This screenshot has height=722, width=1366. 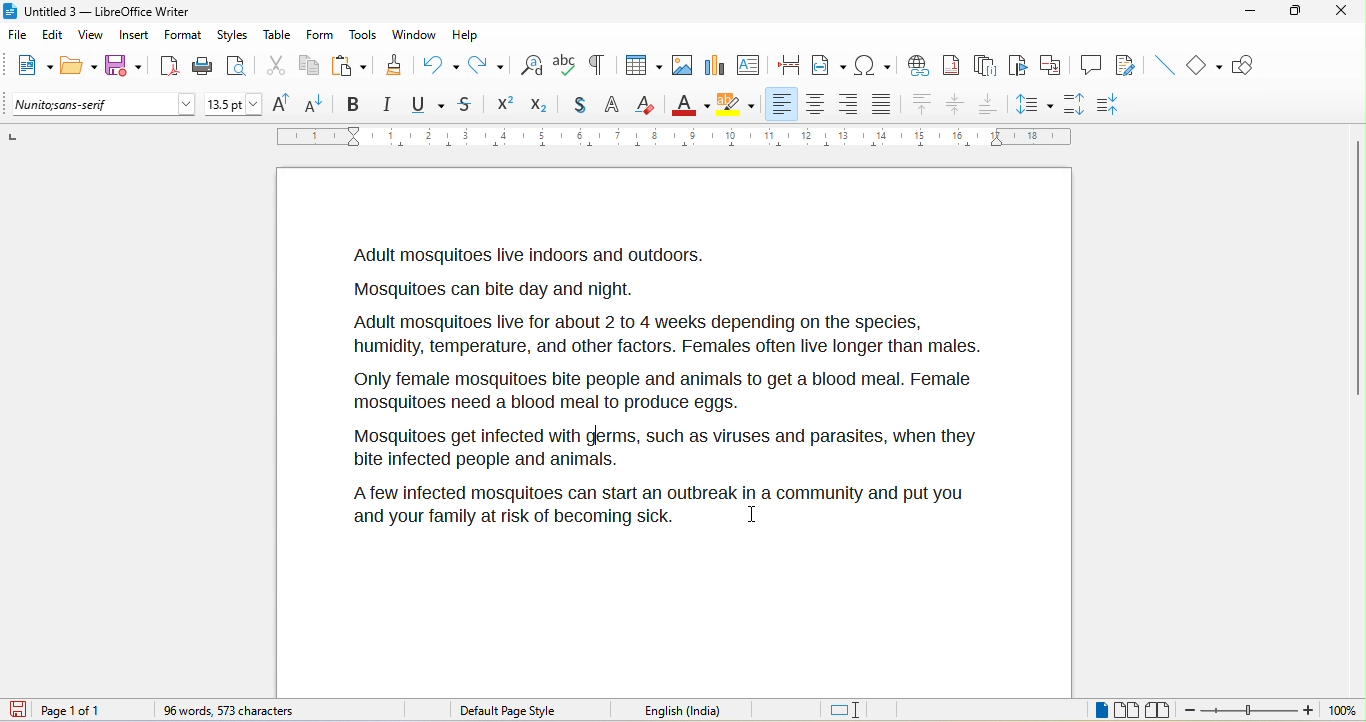 What do you see at coordinates (184, 36) in the screenshot?
I see `format` at bounding box center [184, 36].